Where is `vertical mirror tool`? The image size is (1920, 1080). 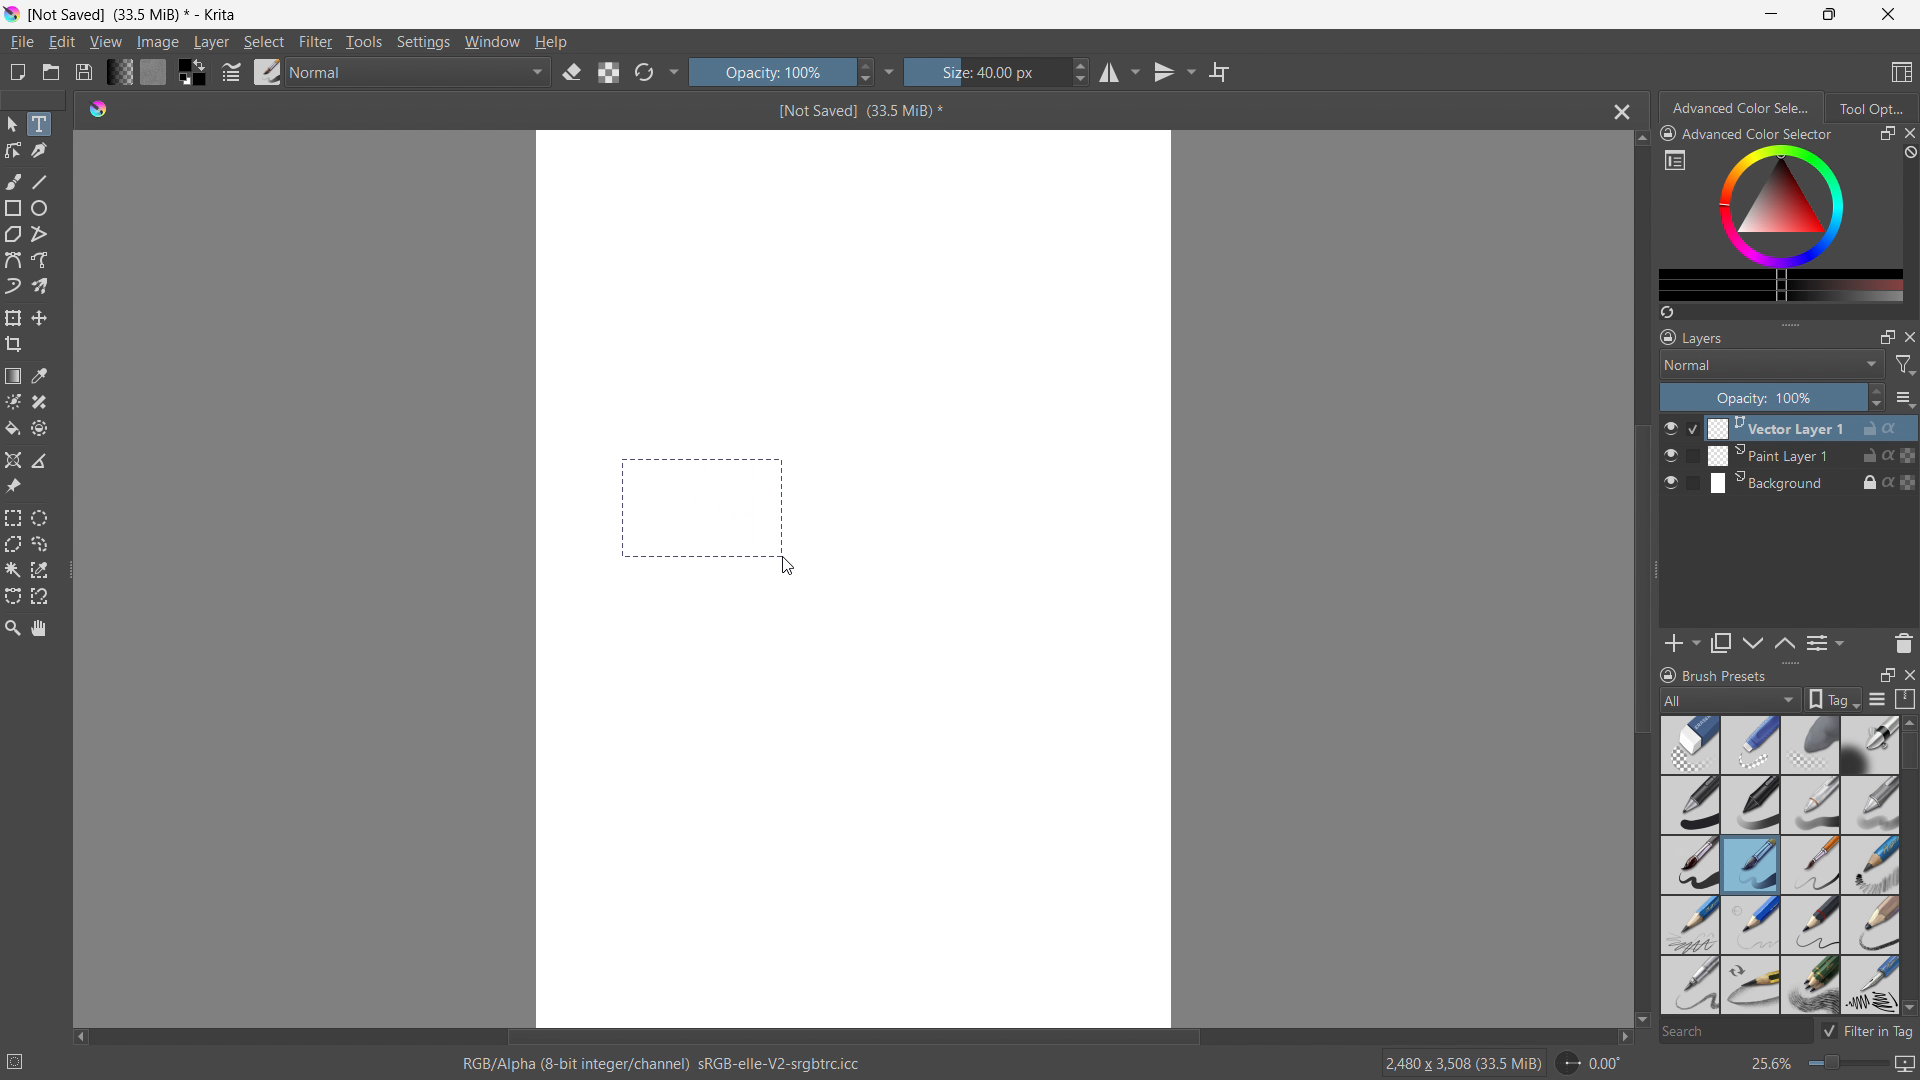 vertical mirror tool is located at coordinates (1171, 72).